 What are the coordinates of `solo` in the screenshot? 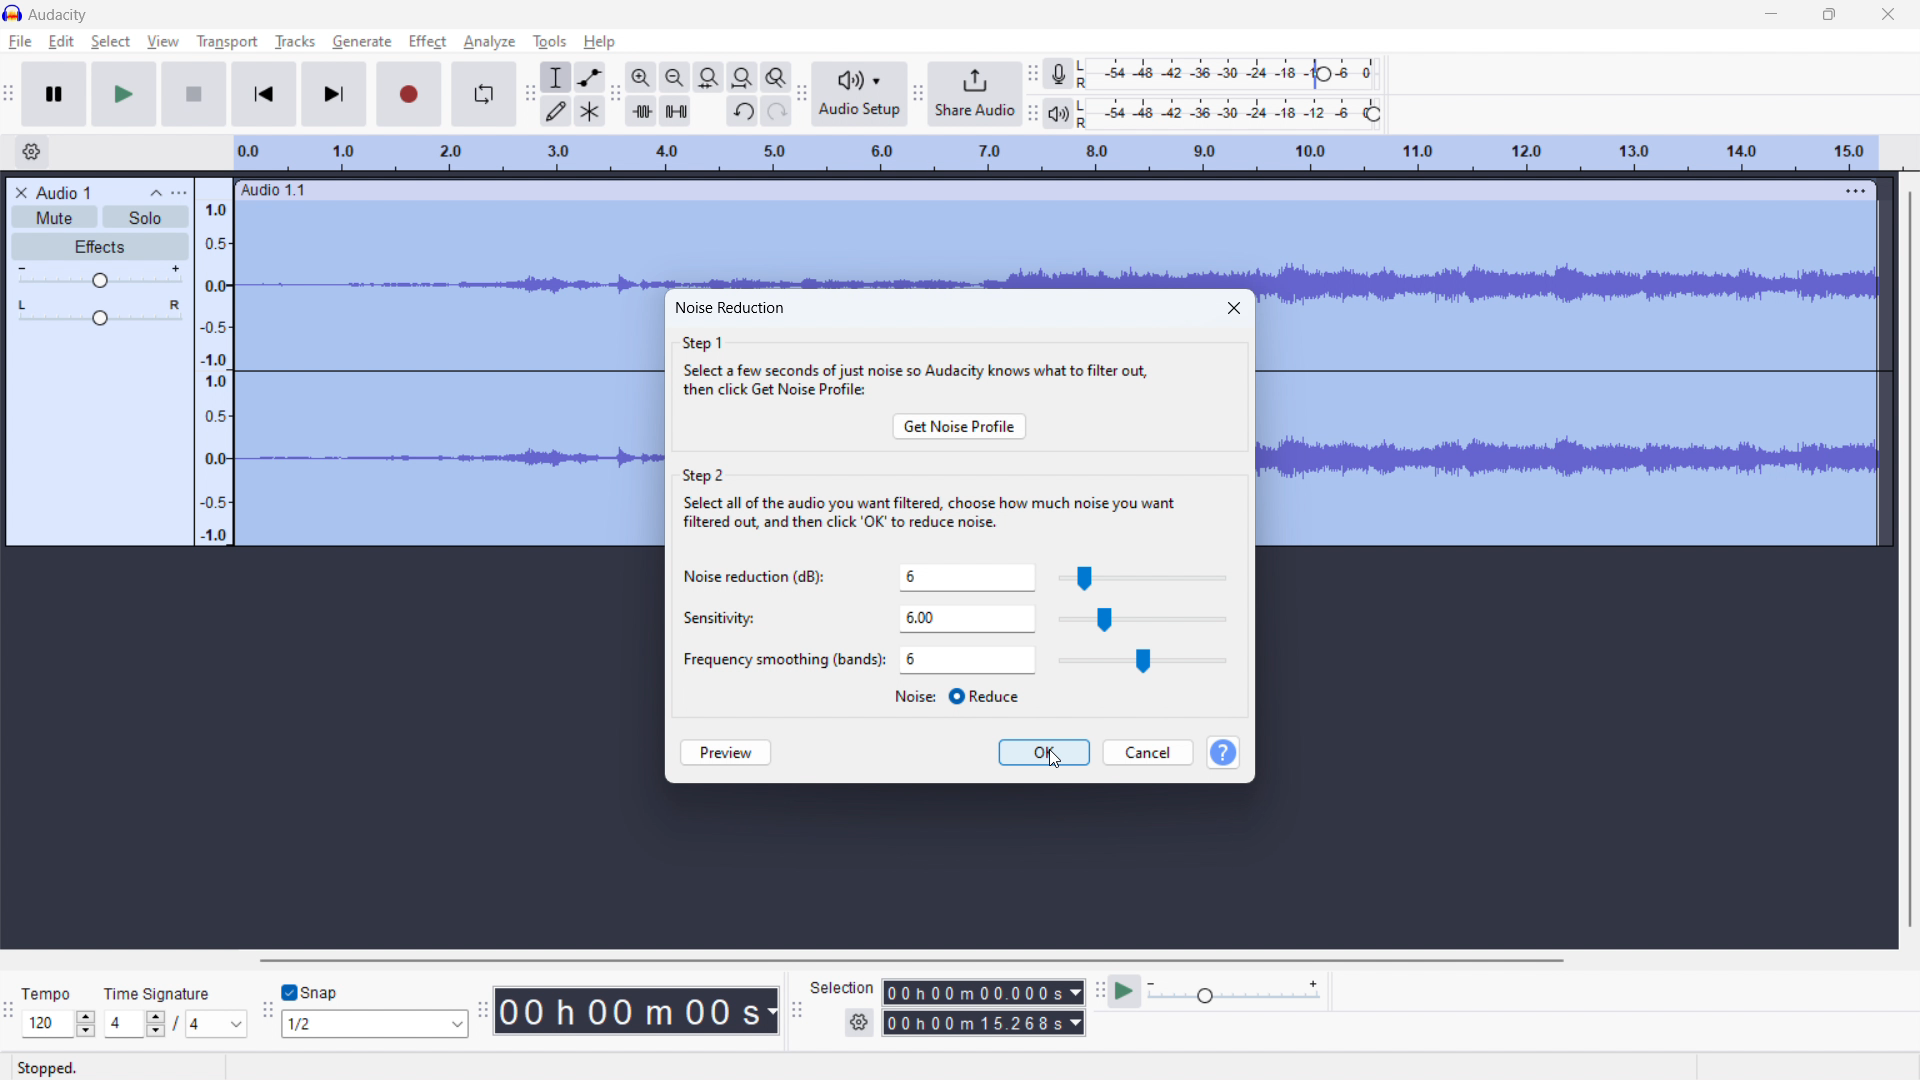 It's located at (146, 217).